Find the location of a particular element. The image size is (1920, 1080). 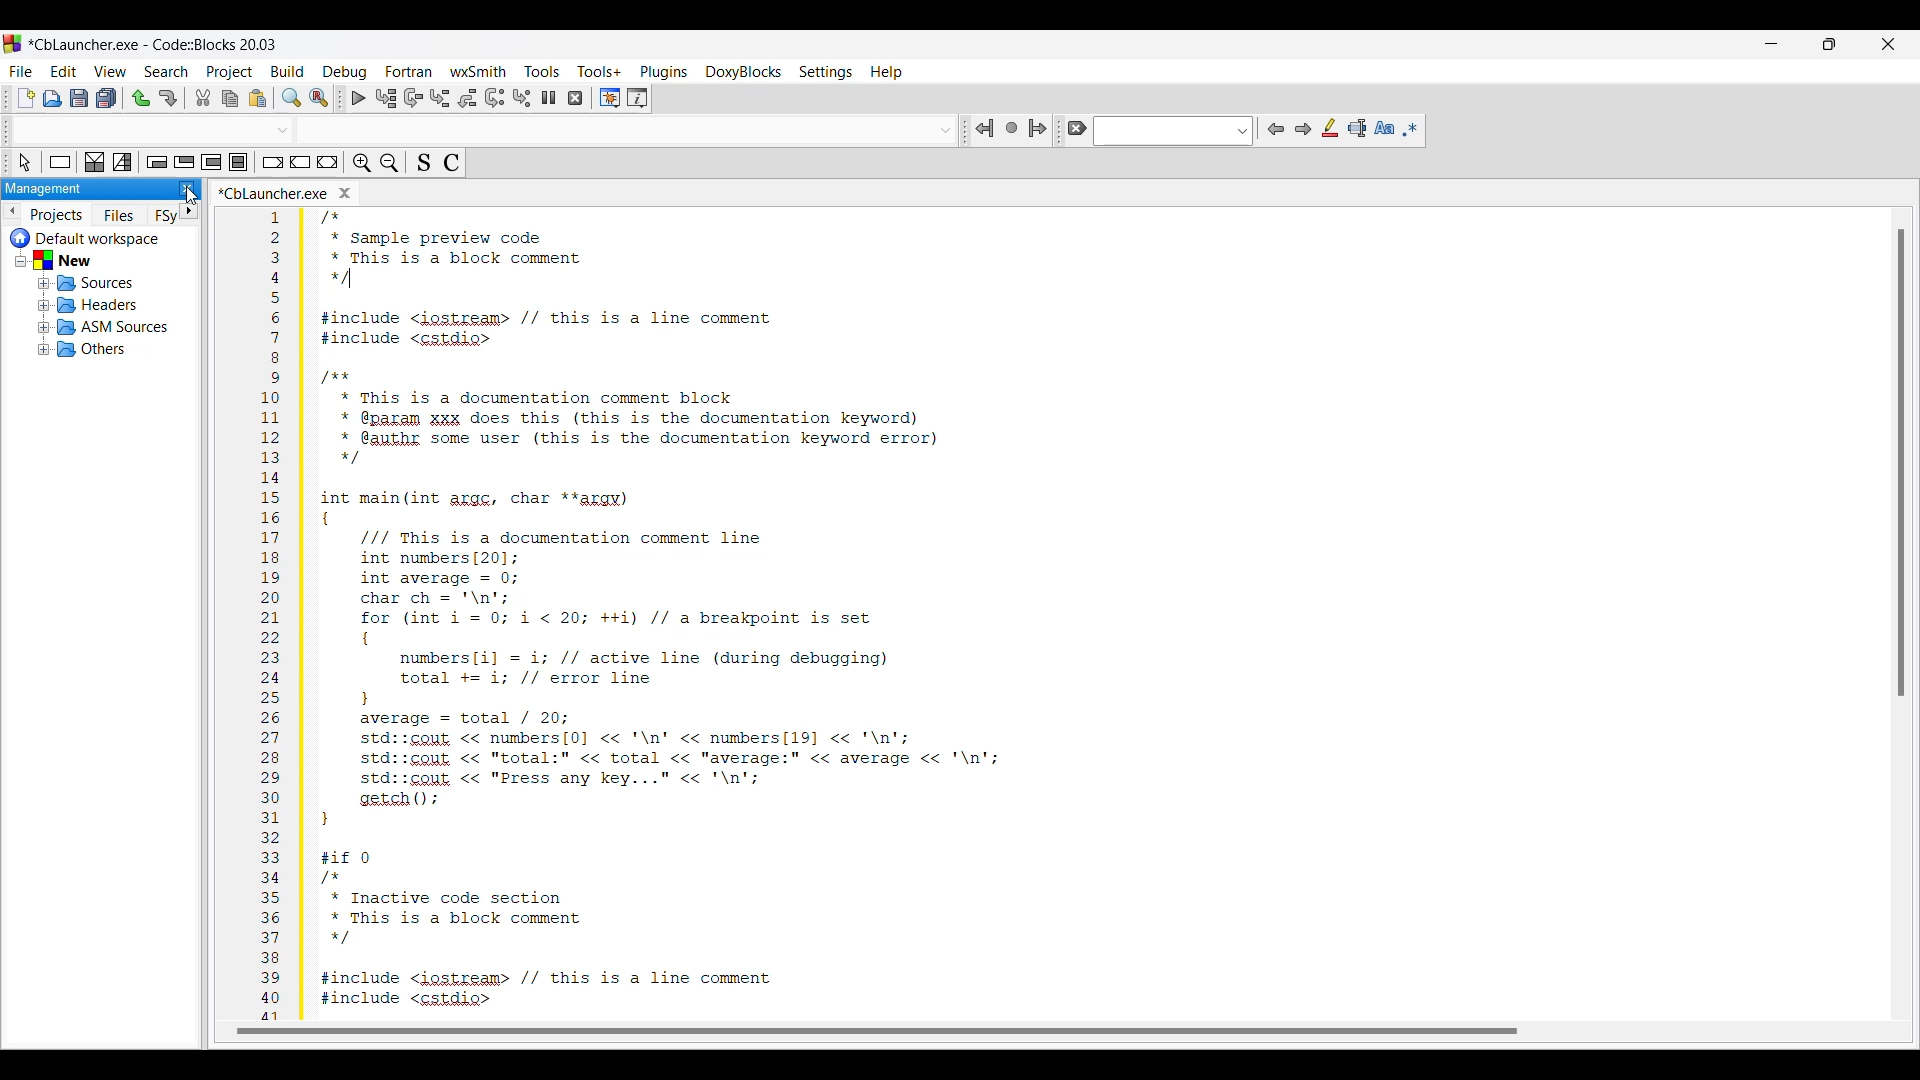

Stop debugger is located at coordinates (575, 98).